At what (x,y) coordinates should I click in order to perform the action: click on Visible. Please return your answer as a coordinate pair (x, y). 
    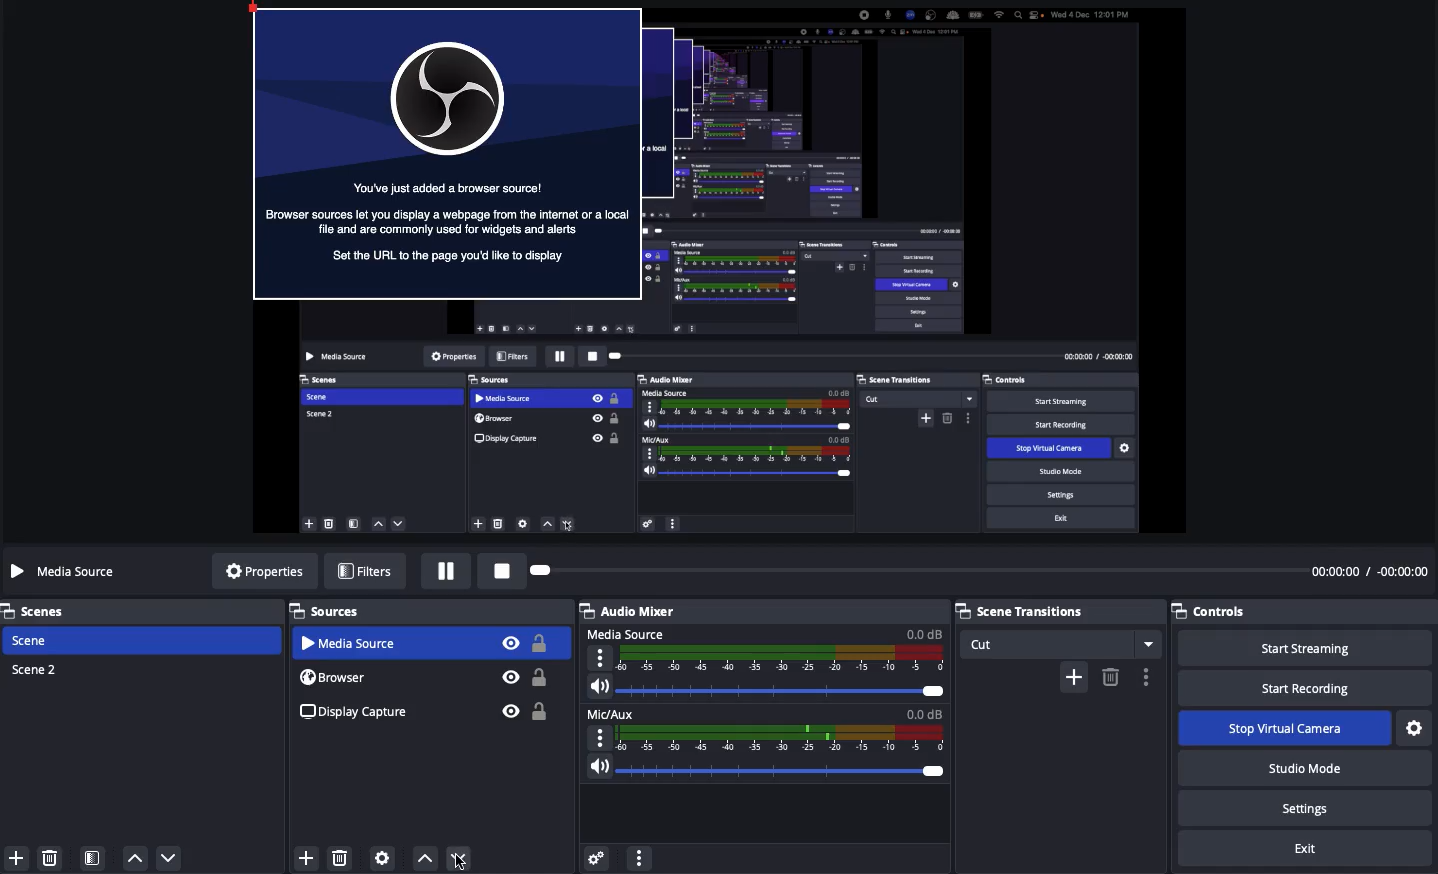
    Looking at the image, I should click on (509, 677).